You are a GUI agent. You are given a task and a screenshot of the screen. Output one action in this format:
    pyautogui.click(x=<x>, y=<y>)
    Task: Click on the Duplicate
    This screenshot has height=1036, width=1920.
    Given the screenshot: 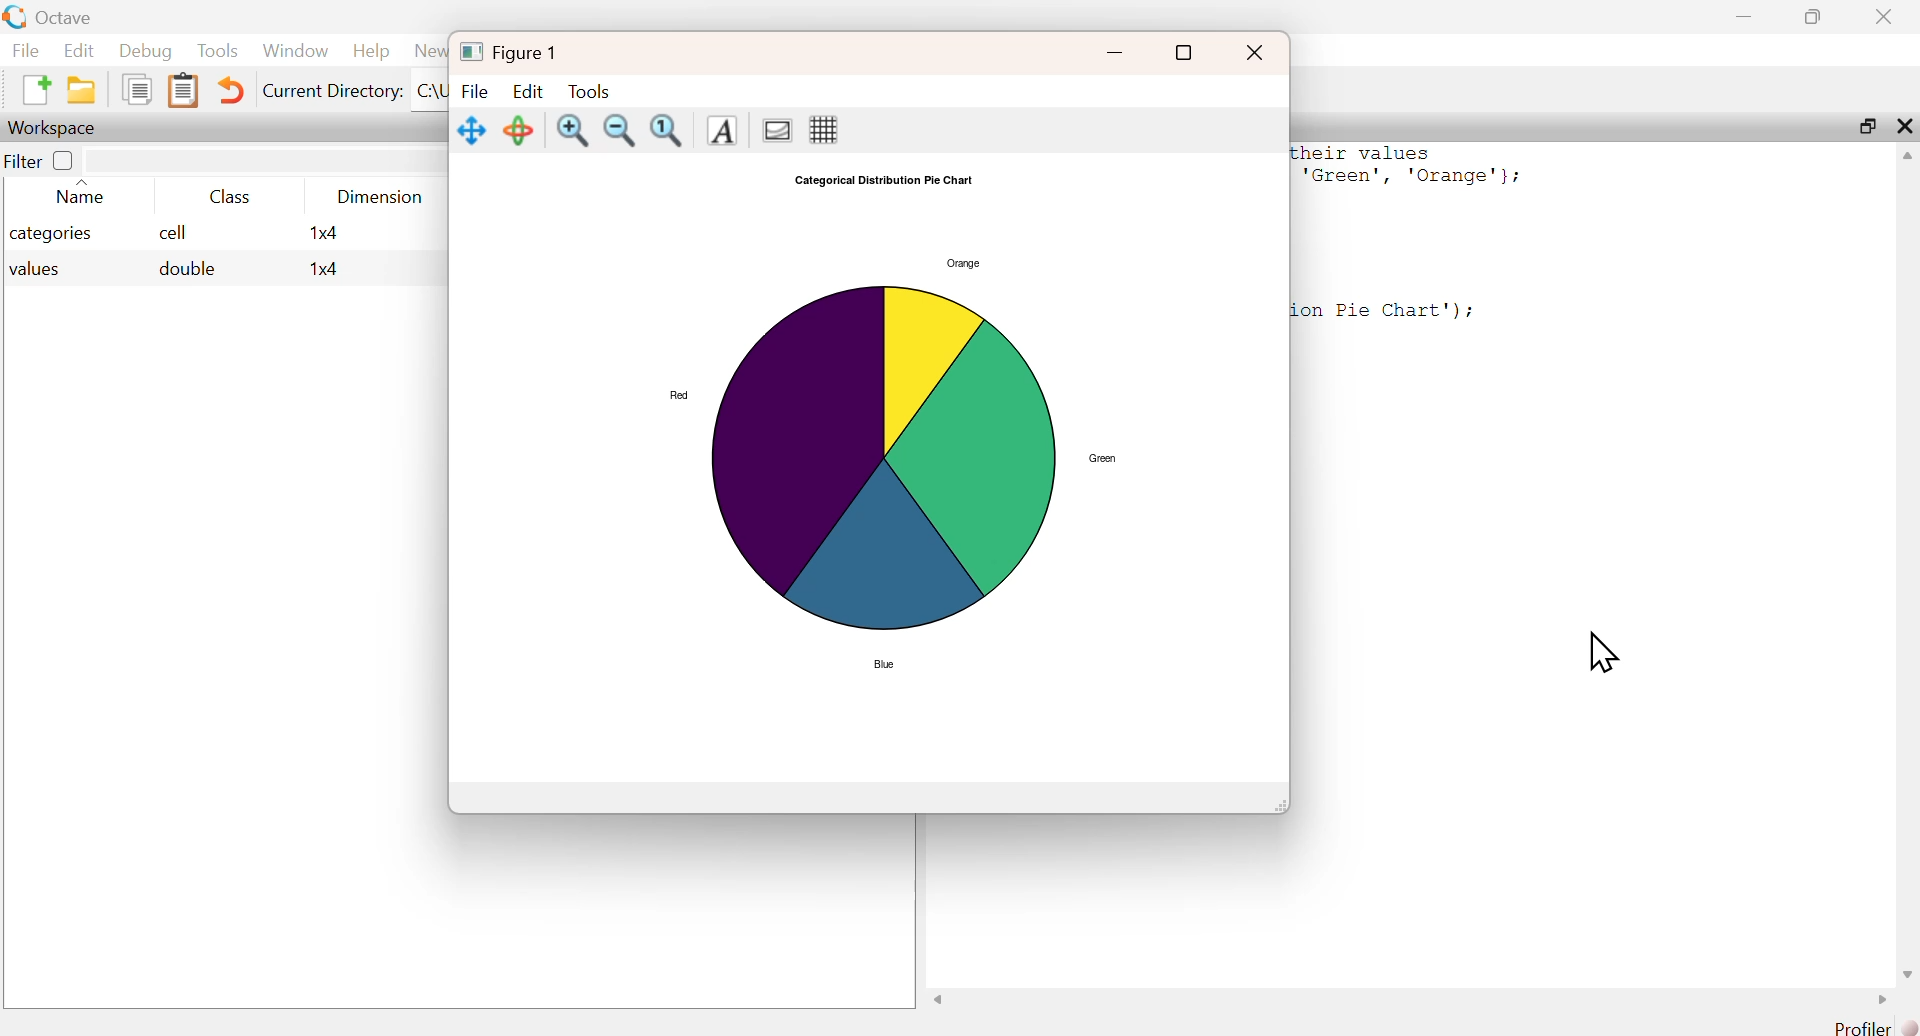 What is the action you would take?
    pyautogui.click(x=137, y=88)
    